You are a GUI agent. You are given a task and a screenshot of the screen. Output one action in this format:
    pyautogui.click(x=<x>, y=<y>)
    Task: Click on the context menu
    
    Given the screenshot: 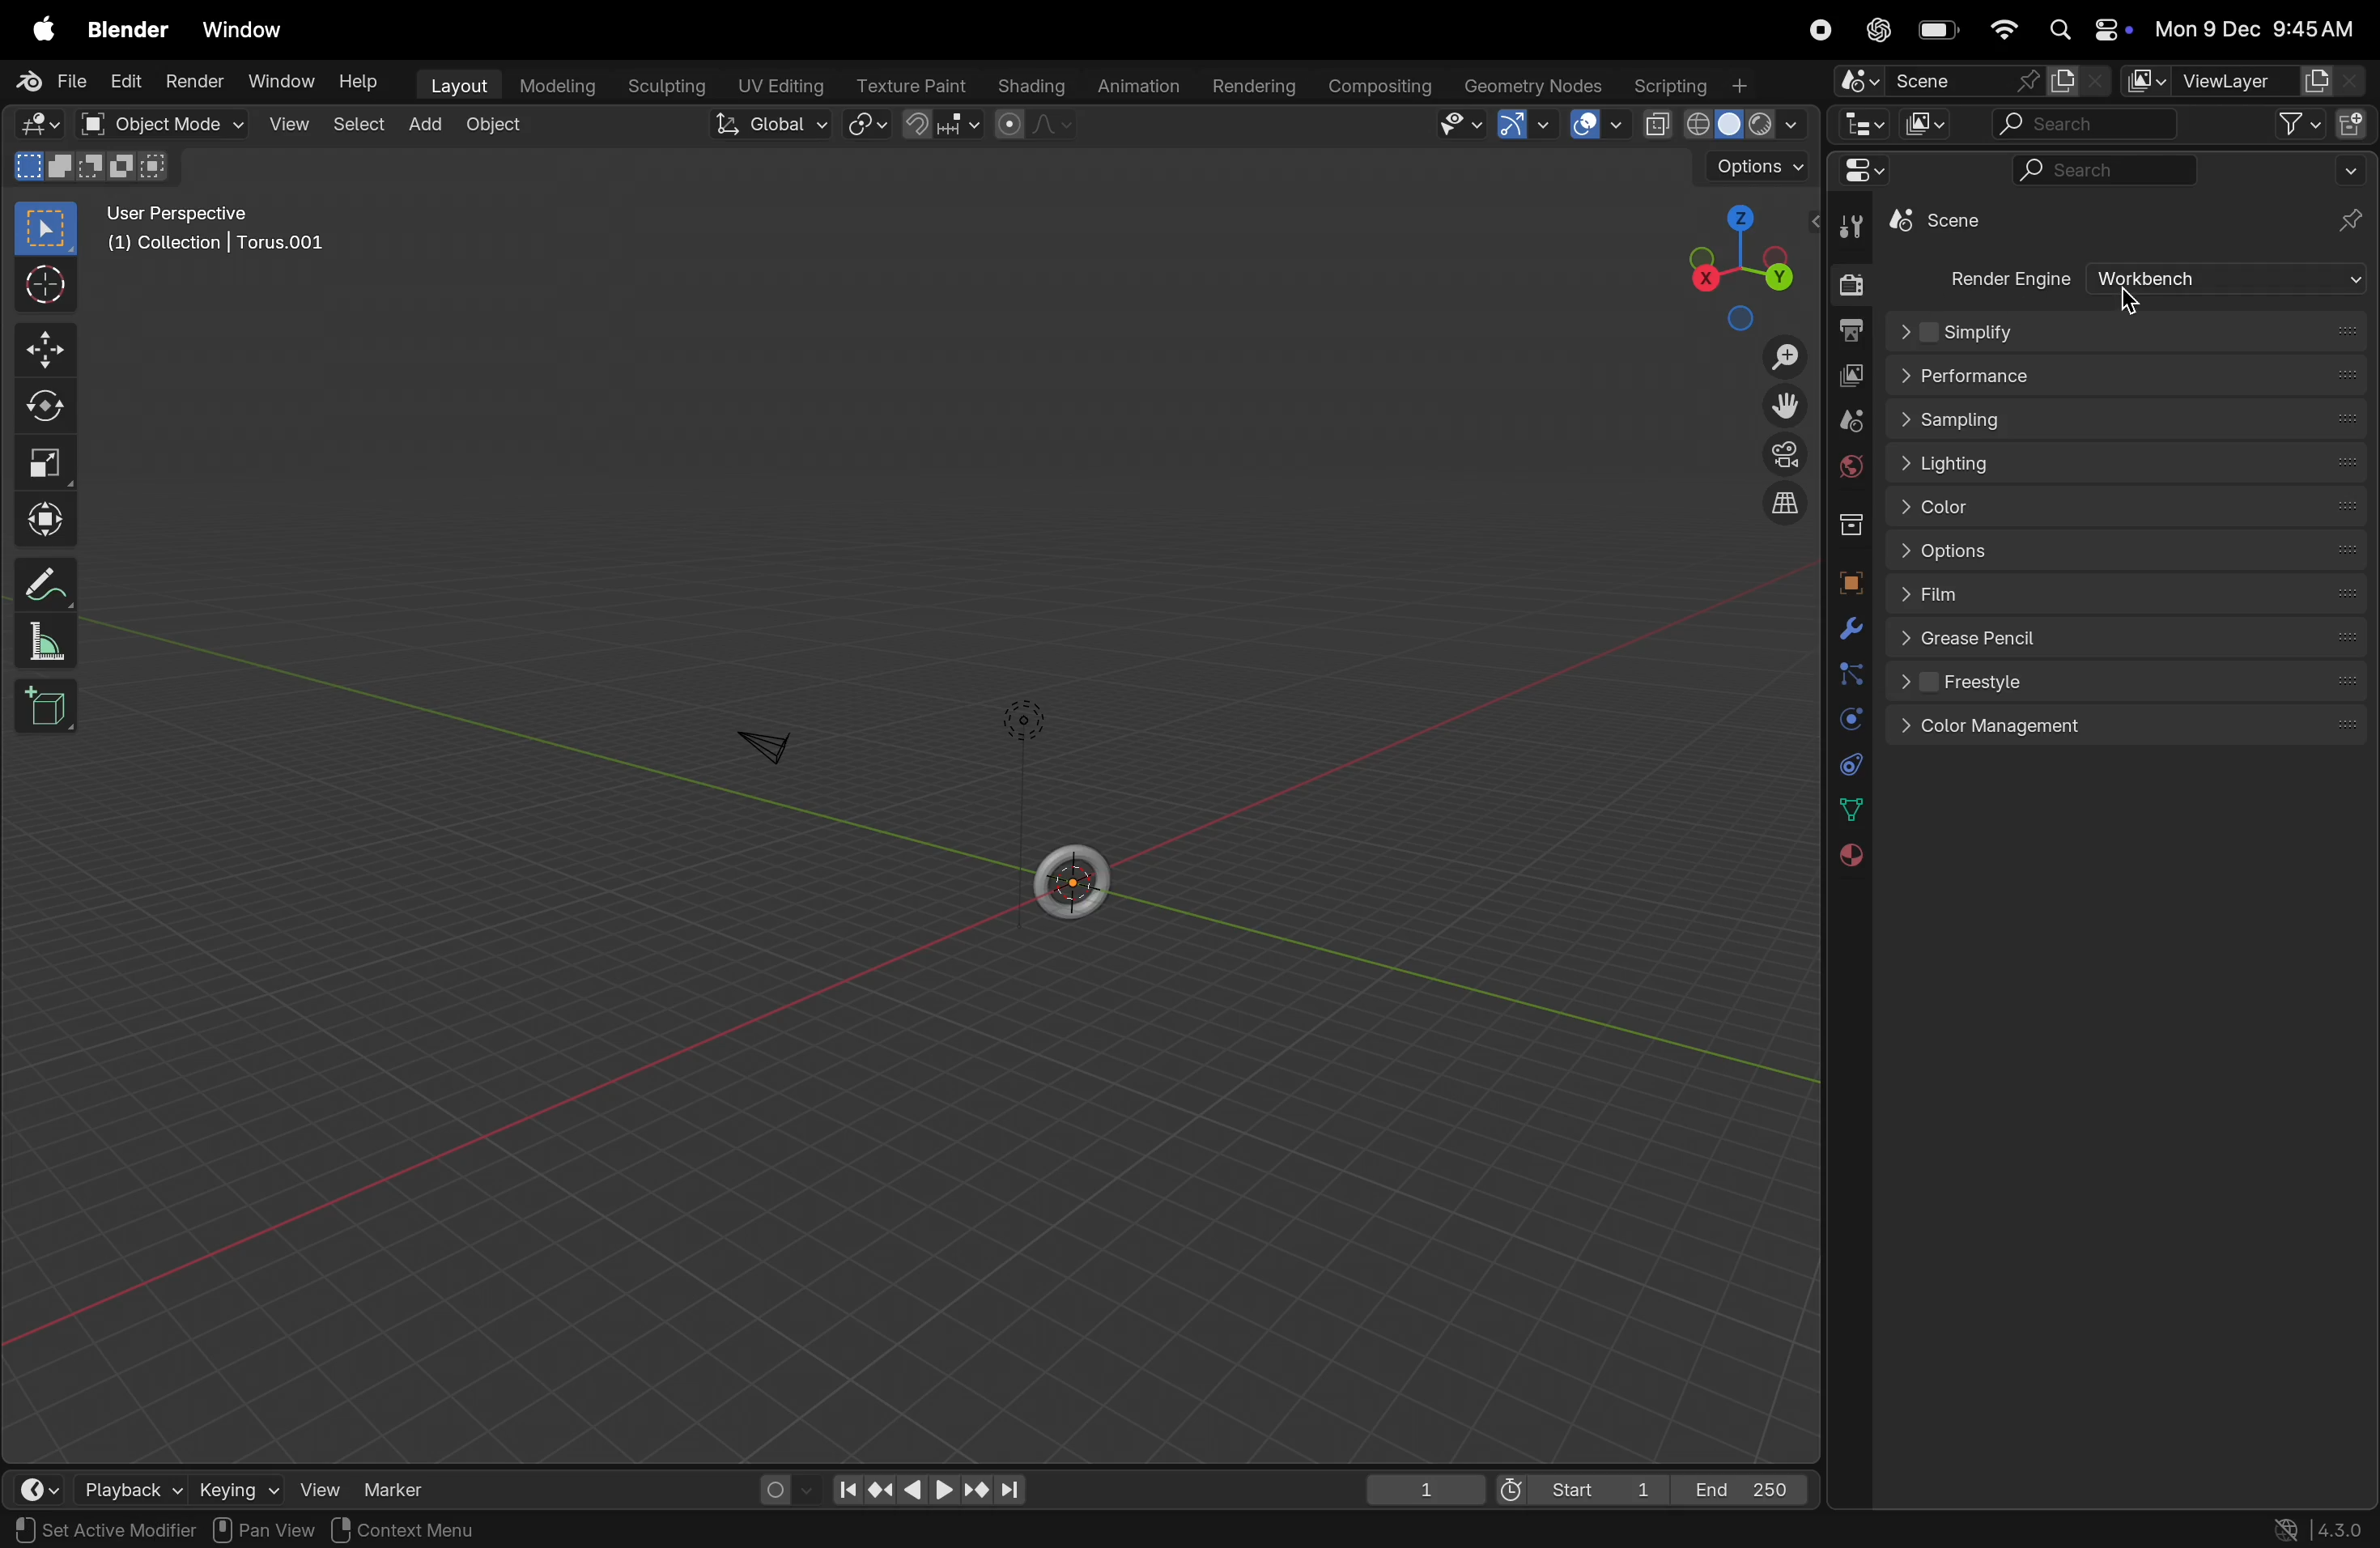 What is the action you would take?
    pyautogui.click(x=402, y=1530)
    